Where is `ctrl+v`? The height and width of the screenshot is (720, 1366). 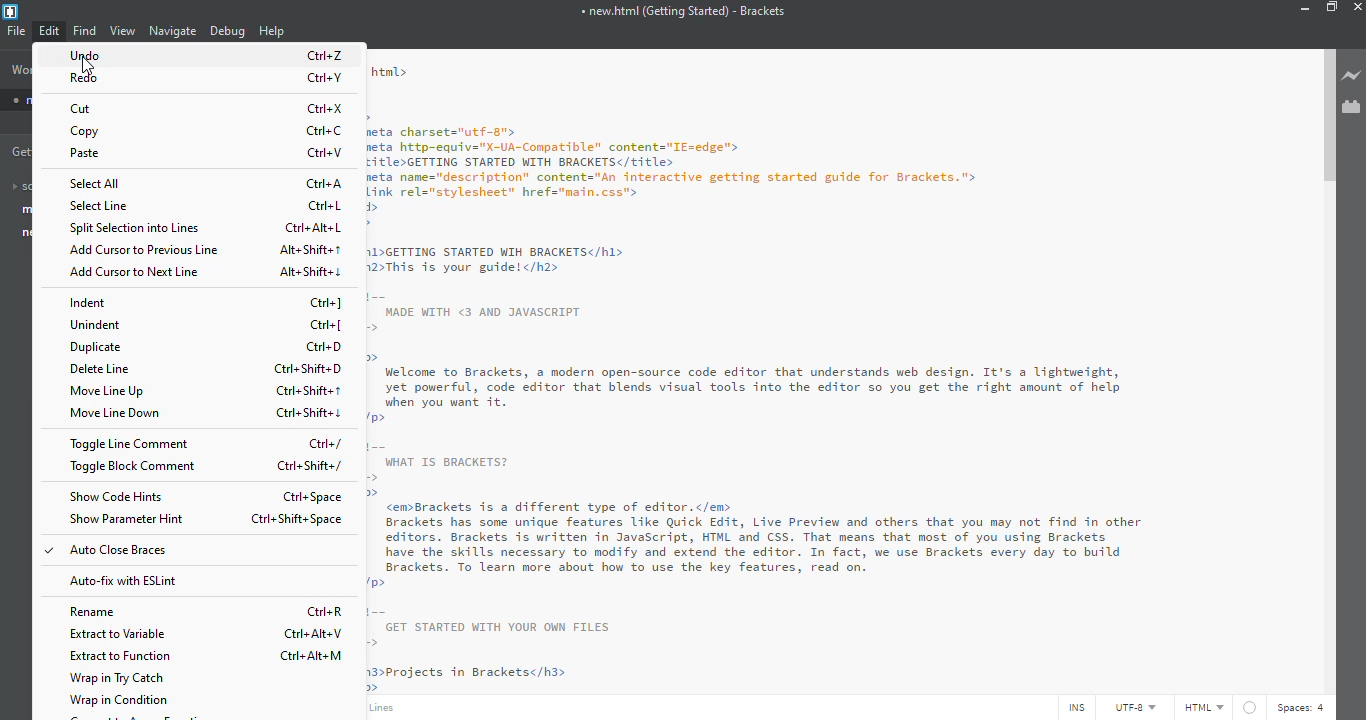 ctrl+v is located at coordinates (330, 152).